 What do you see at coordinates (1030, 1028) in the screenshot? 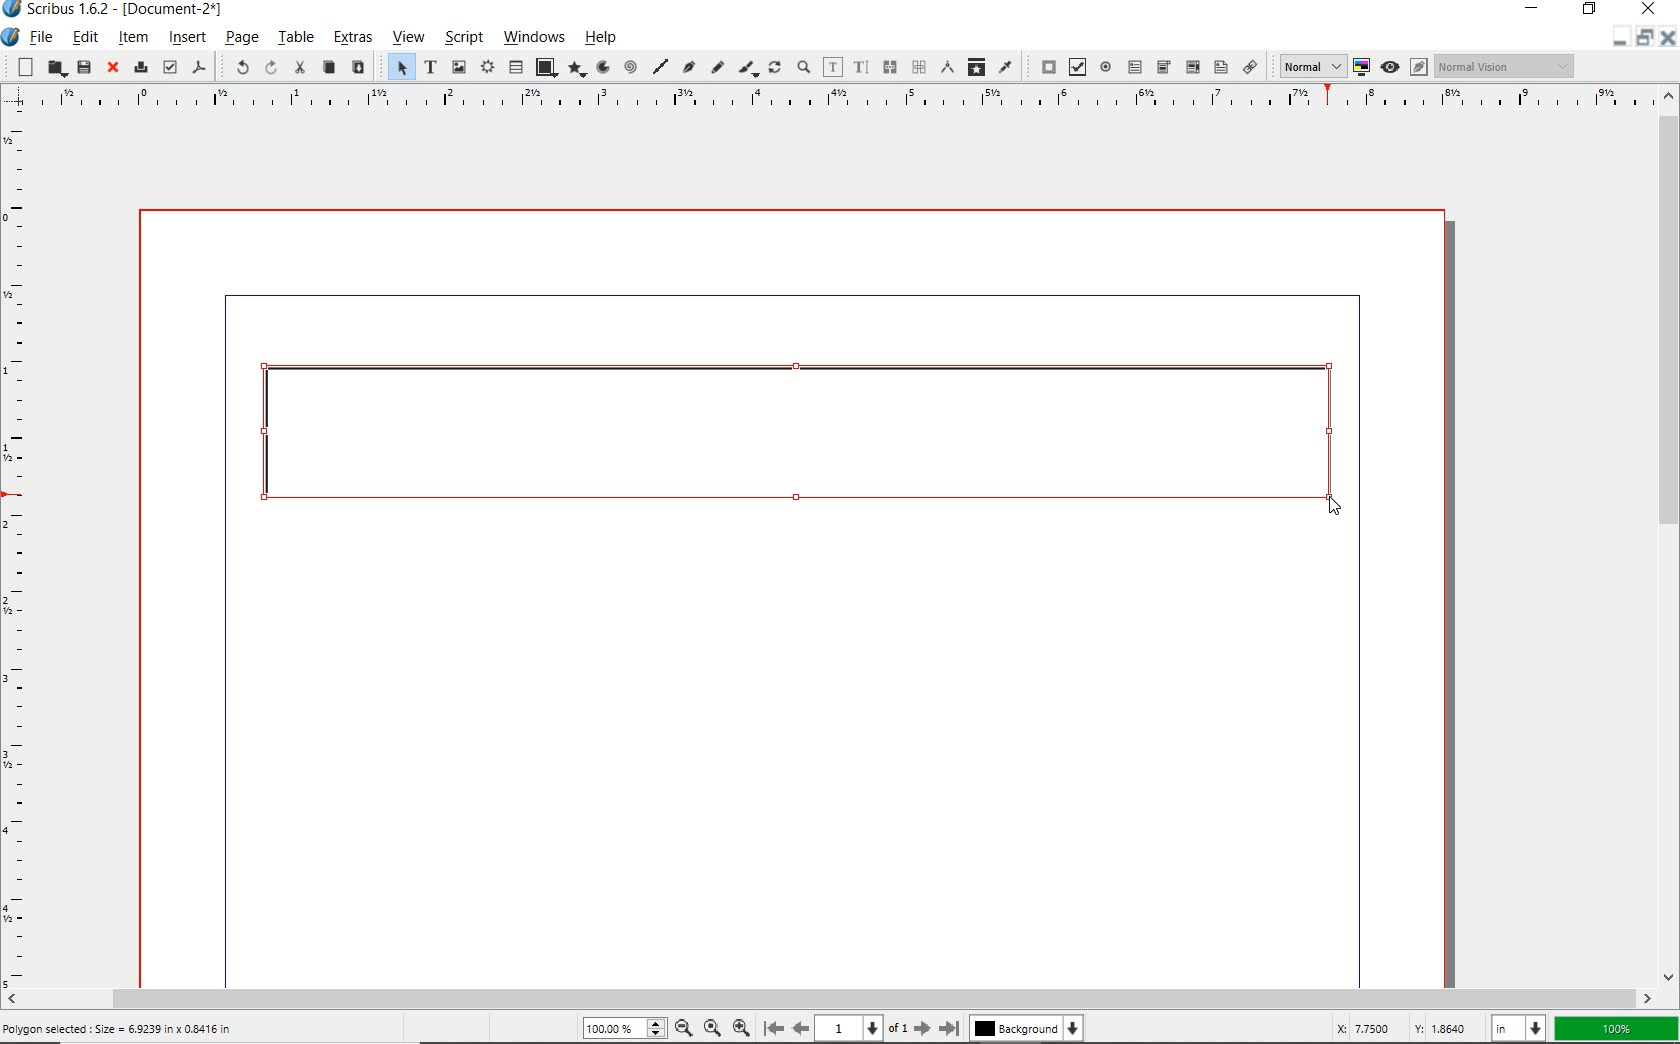
I see `background` at bounding box center [1030, 1028].